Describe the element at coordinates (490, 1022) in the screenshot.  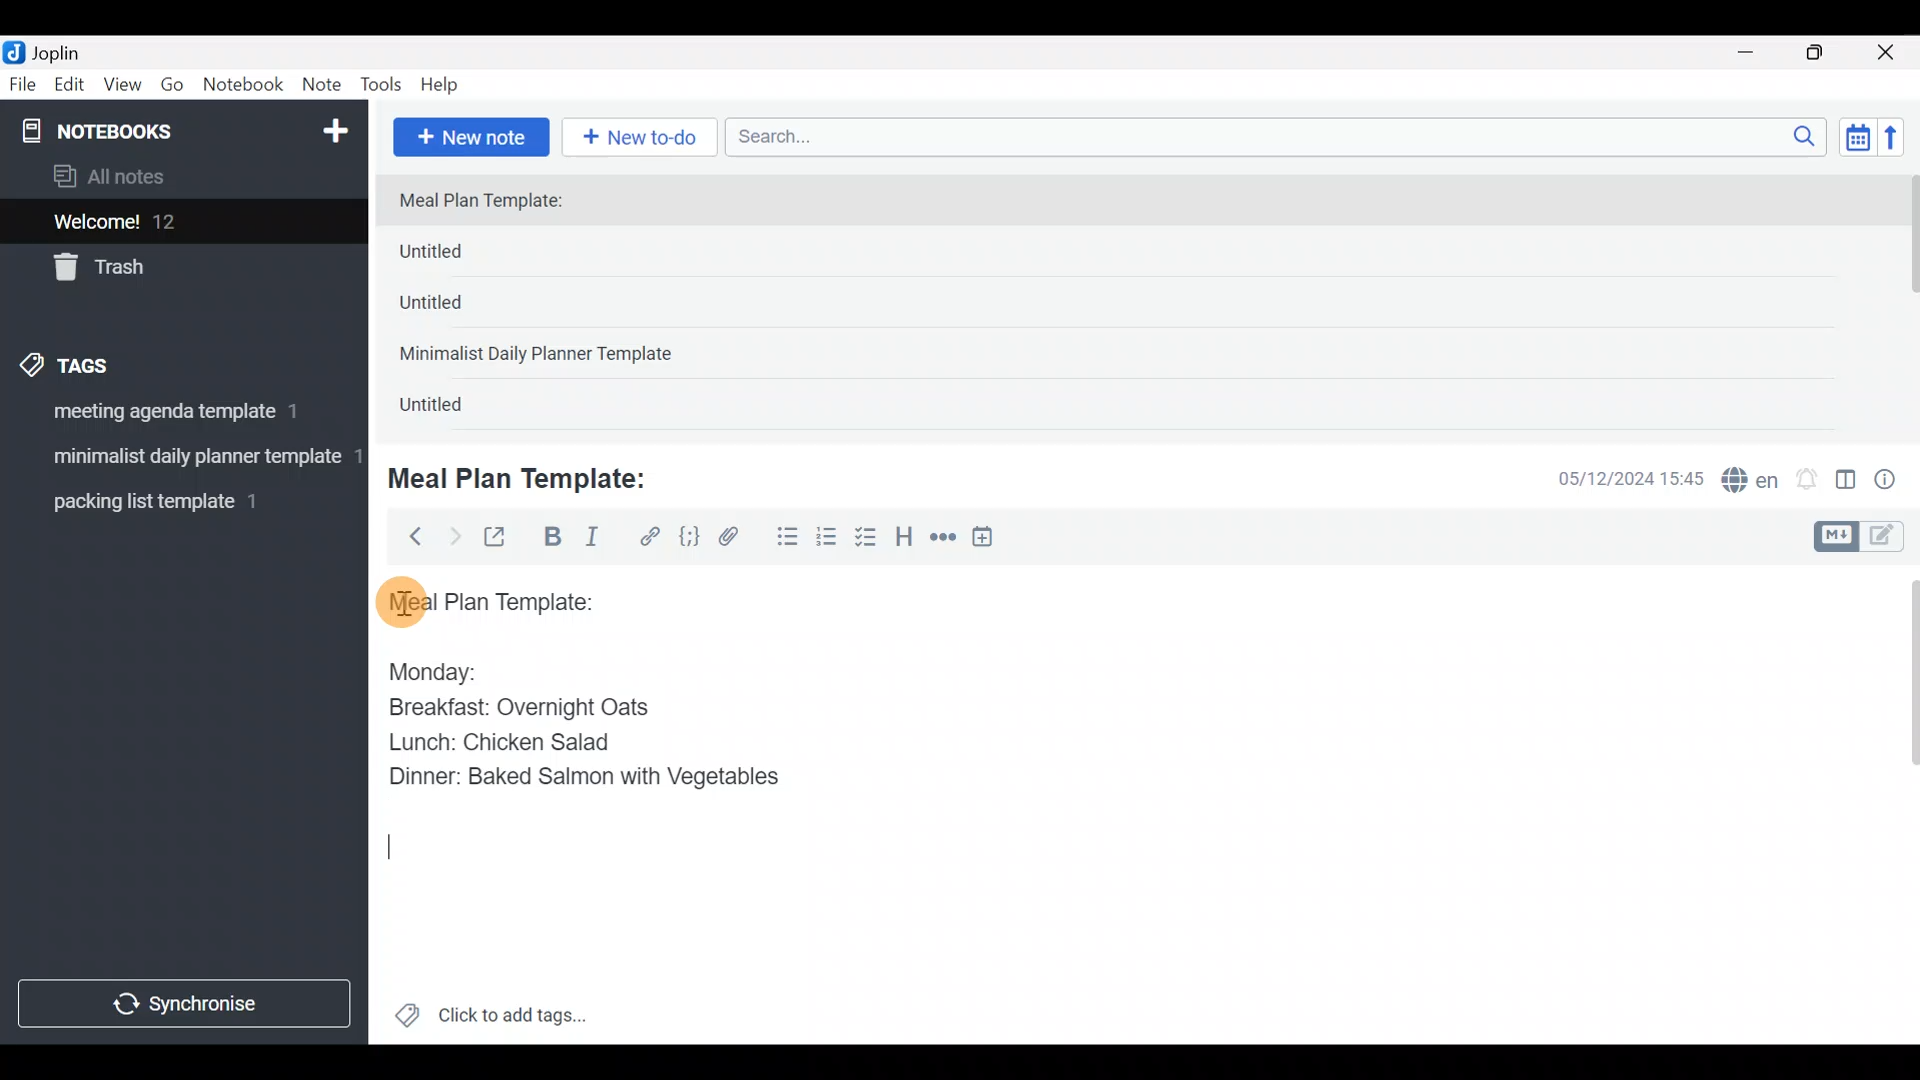
I see `Click to add tags` at that location.